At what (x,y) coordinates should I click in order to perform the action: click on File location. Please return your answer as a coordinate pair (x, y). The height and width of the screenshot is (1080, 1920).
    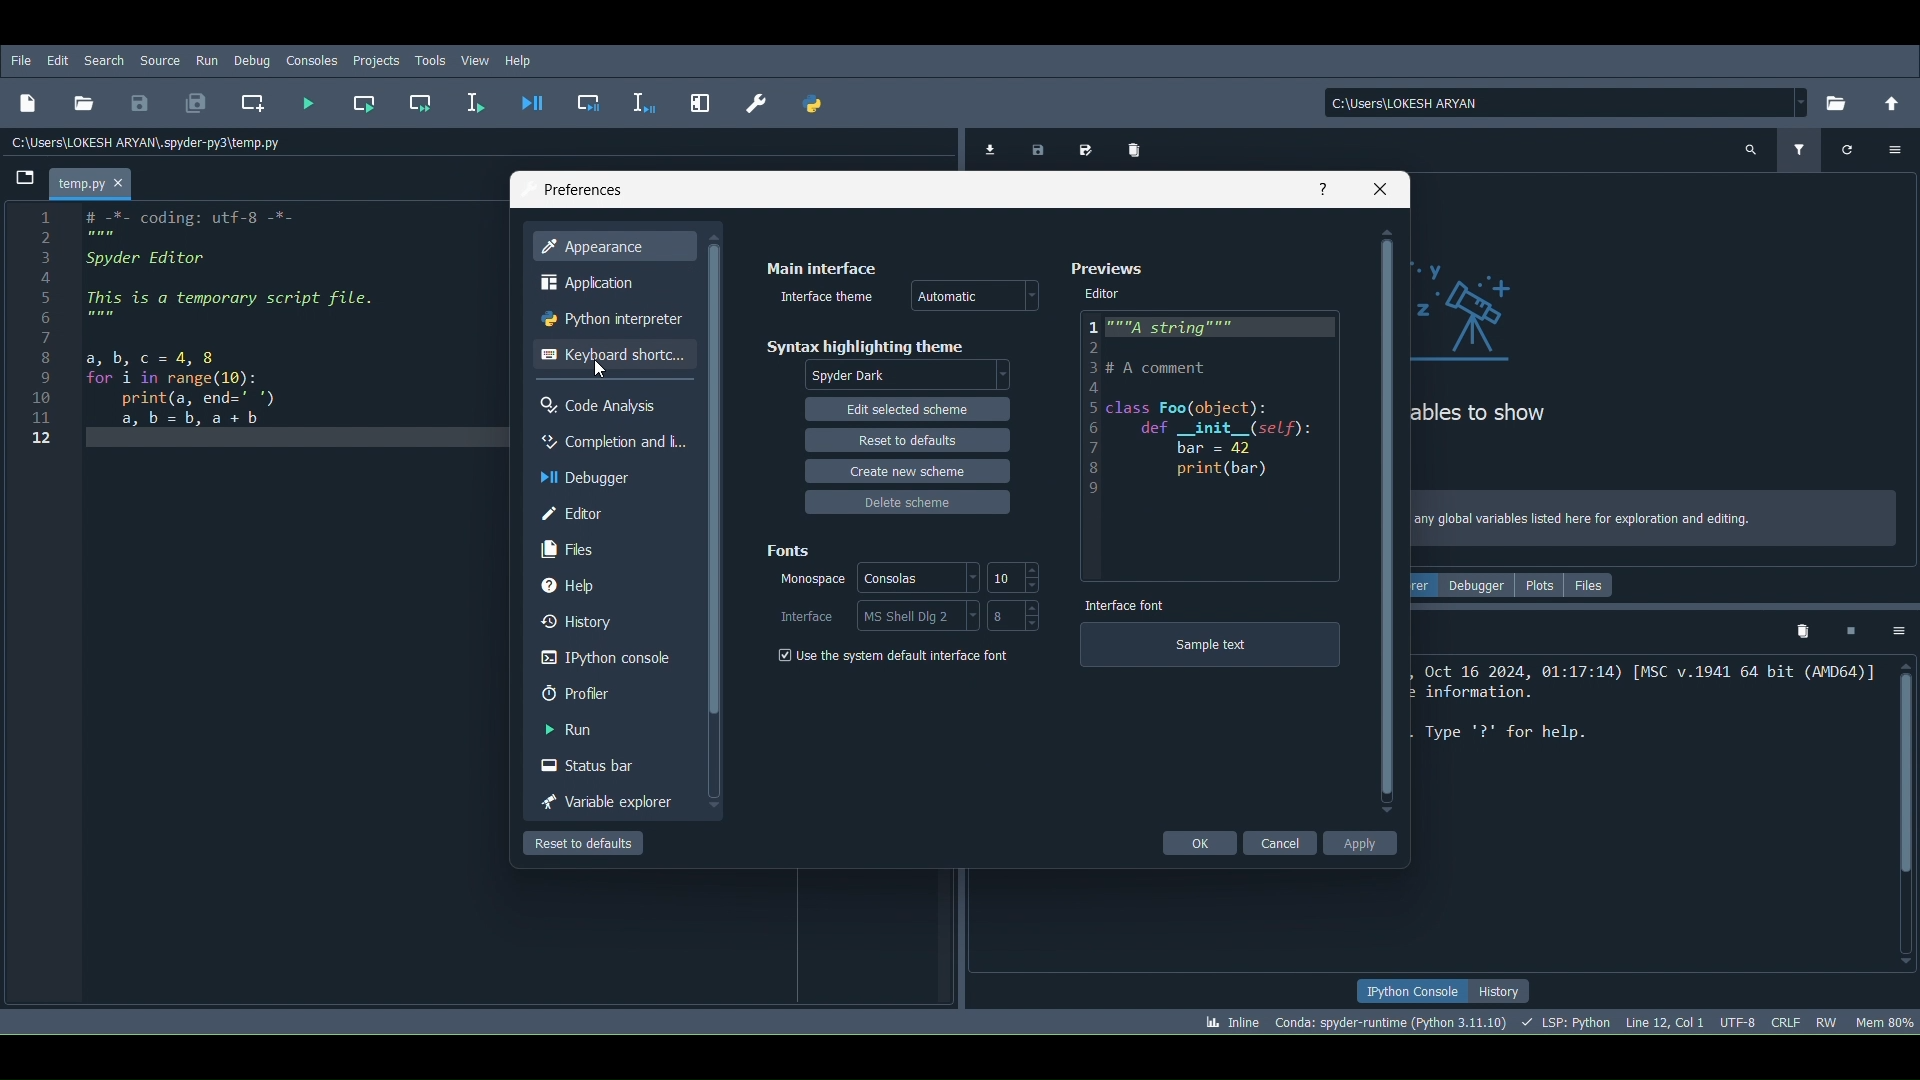
    Looking at the image, I should click on (1568, 101).